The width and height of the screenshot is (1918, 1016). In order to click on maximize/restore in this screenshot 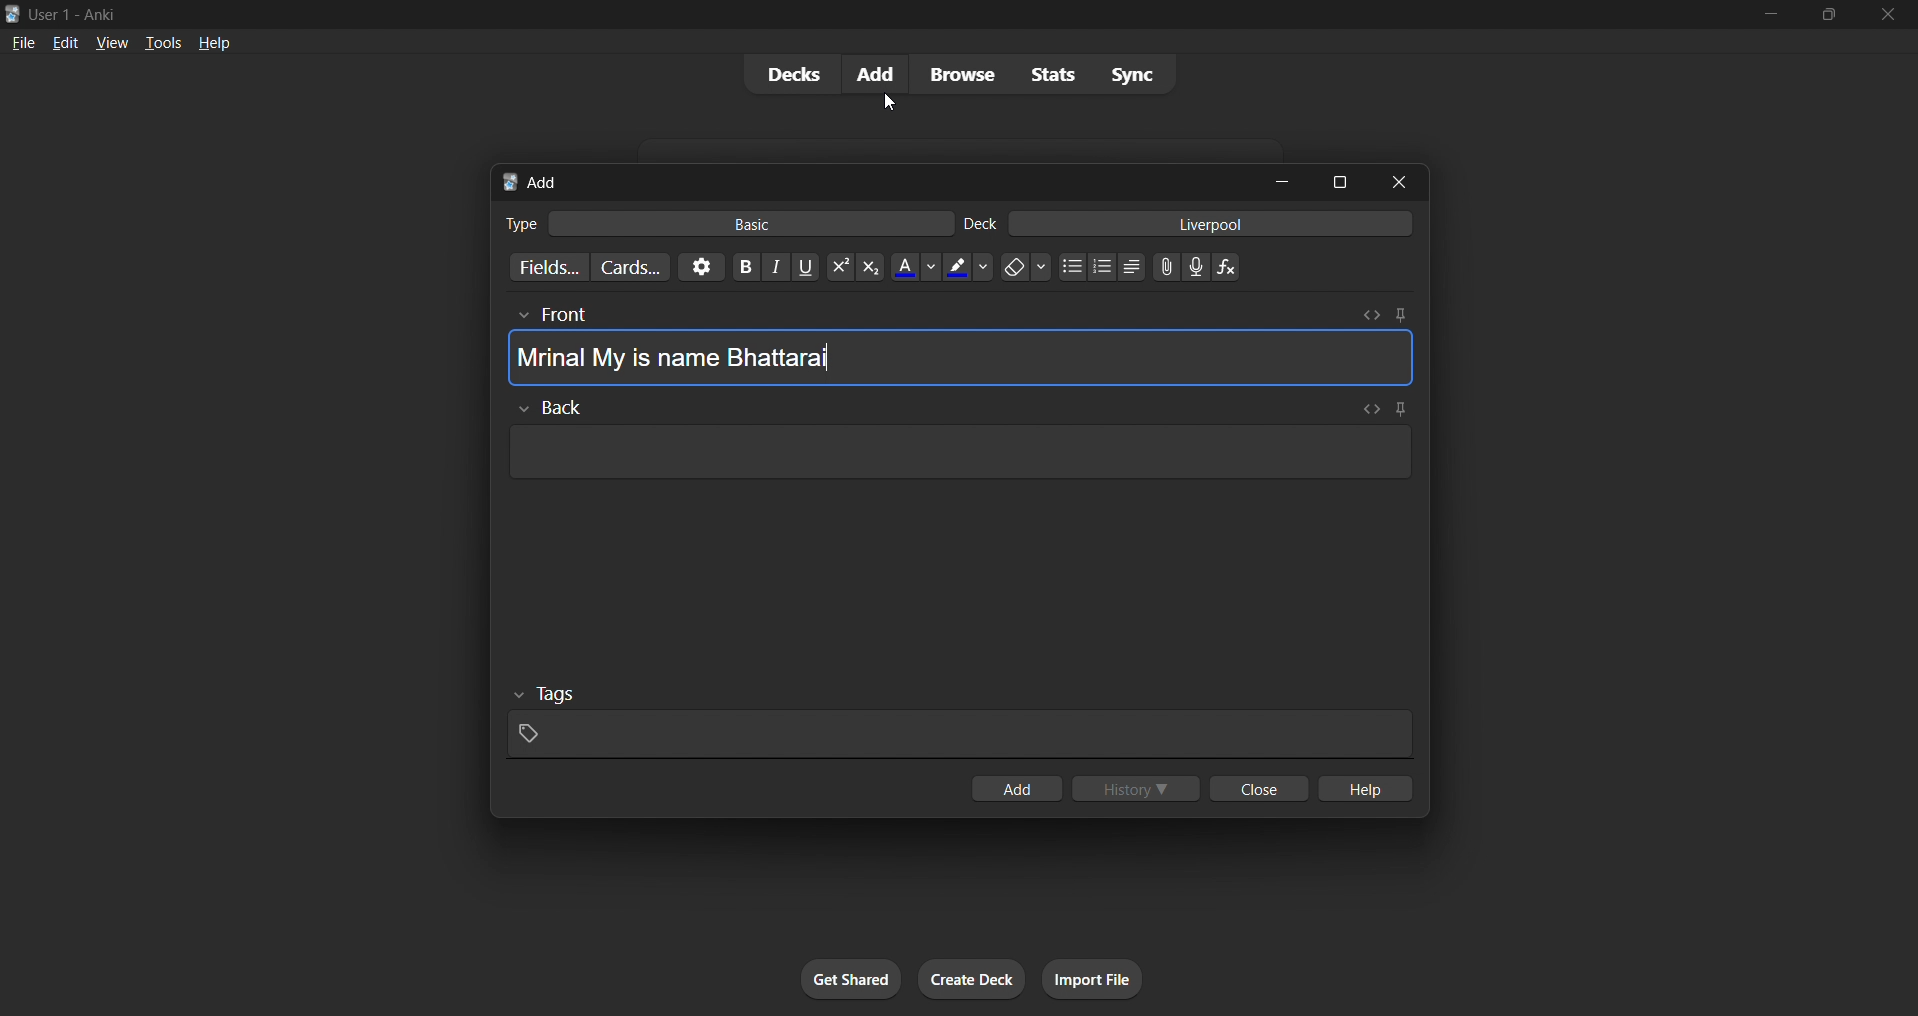, I will do `click(1835, 15)`.